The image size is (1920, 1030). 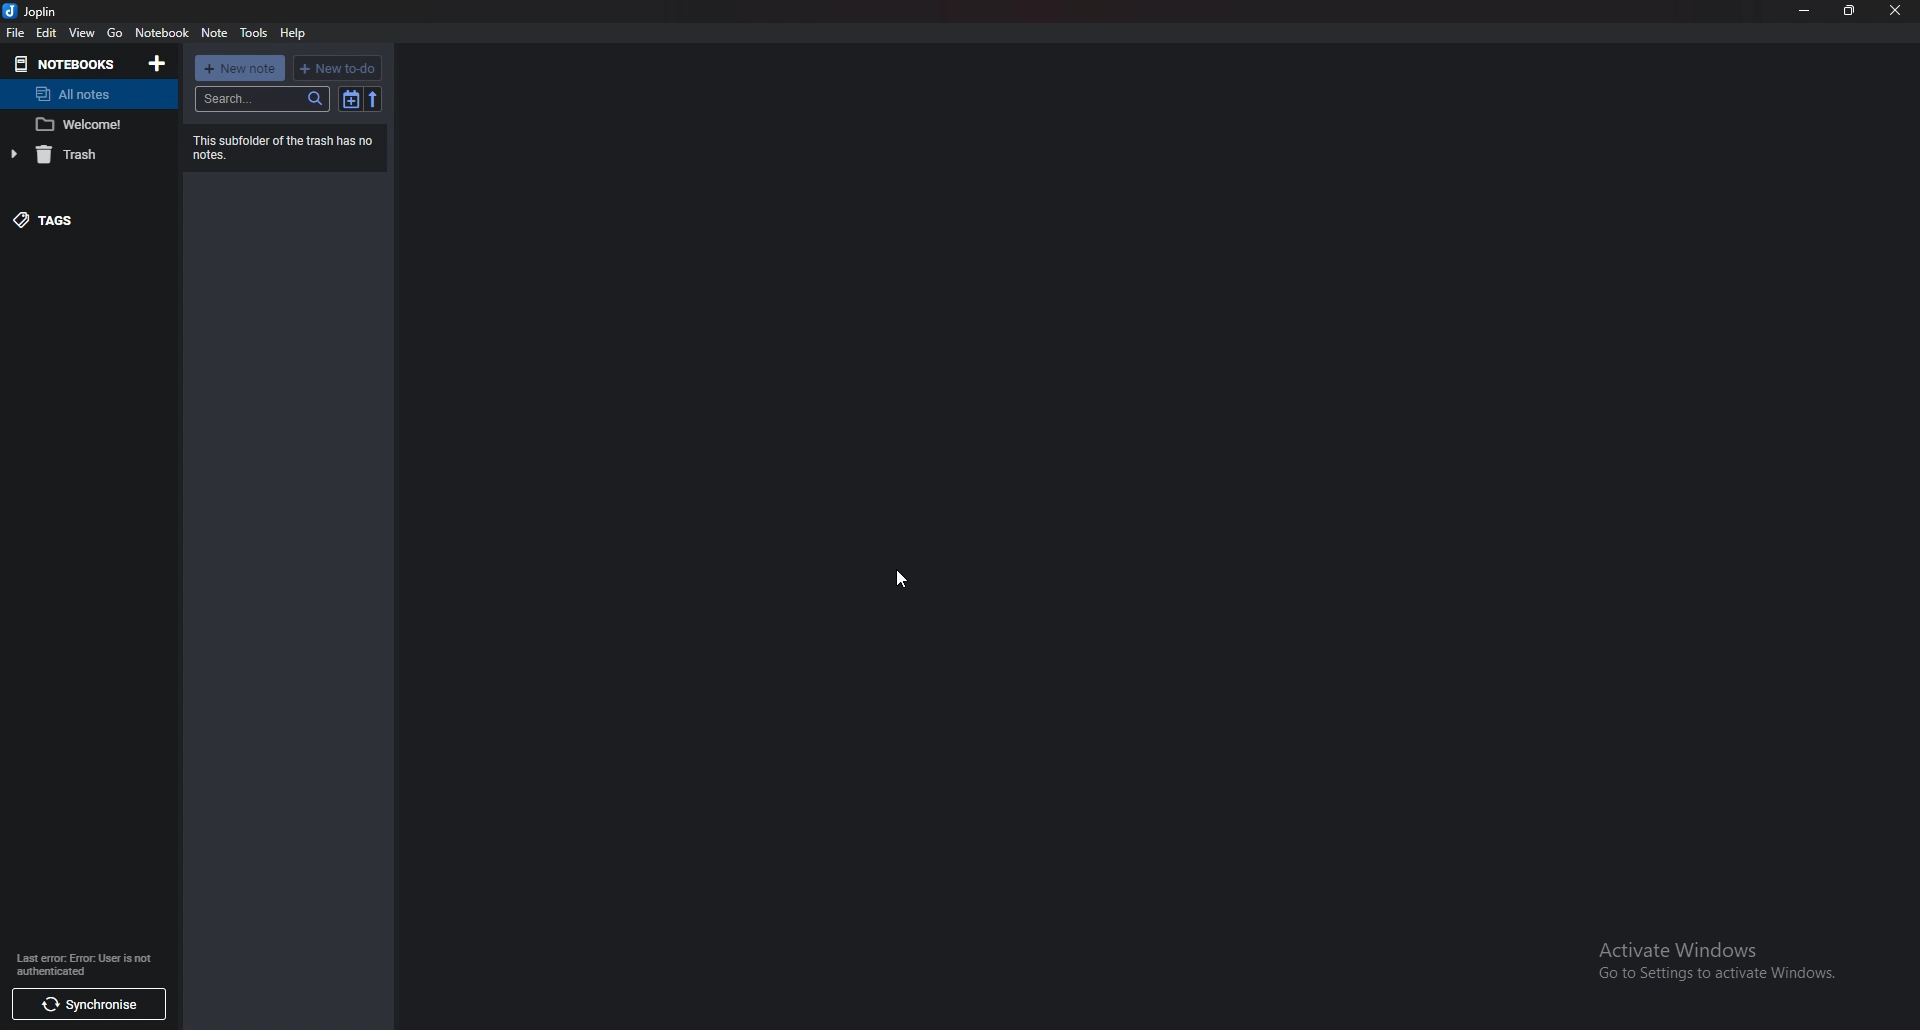 What do you see at coordinates (86, 125) in the screenshot?
I see `Notes` at bounding box center [86, 125].